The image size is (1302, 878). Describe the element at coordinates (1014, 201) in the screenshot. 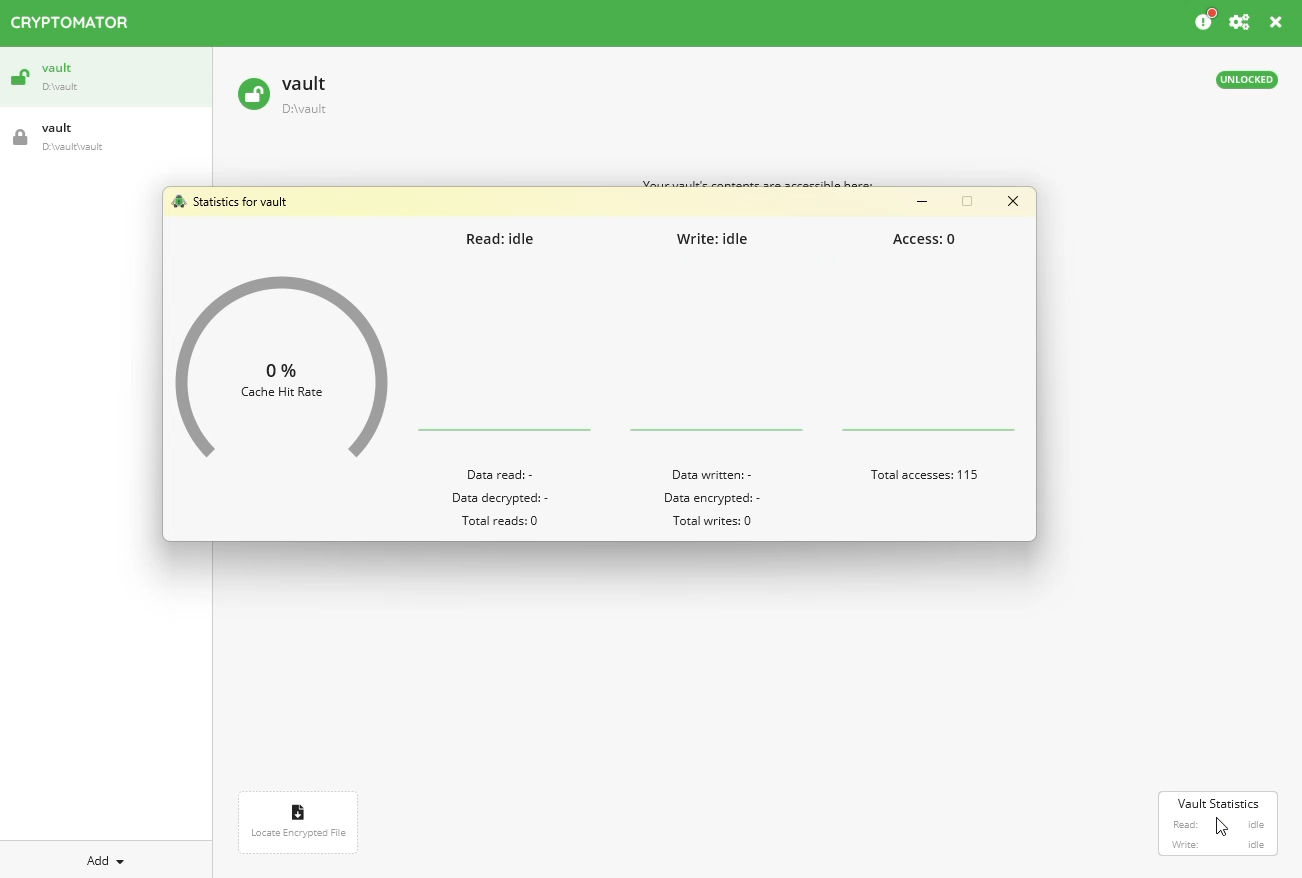

I see `close` at that location.